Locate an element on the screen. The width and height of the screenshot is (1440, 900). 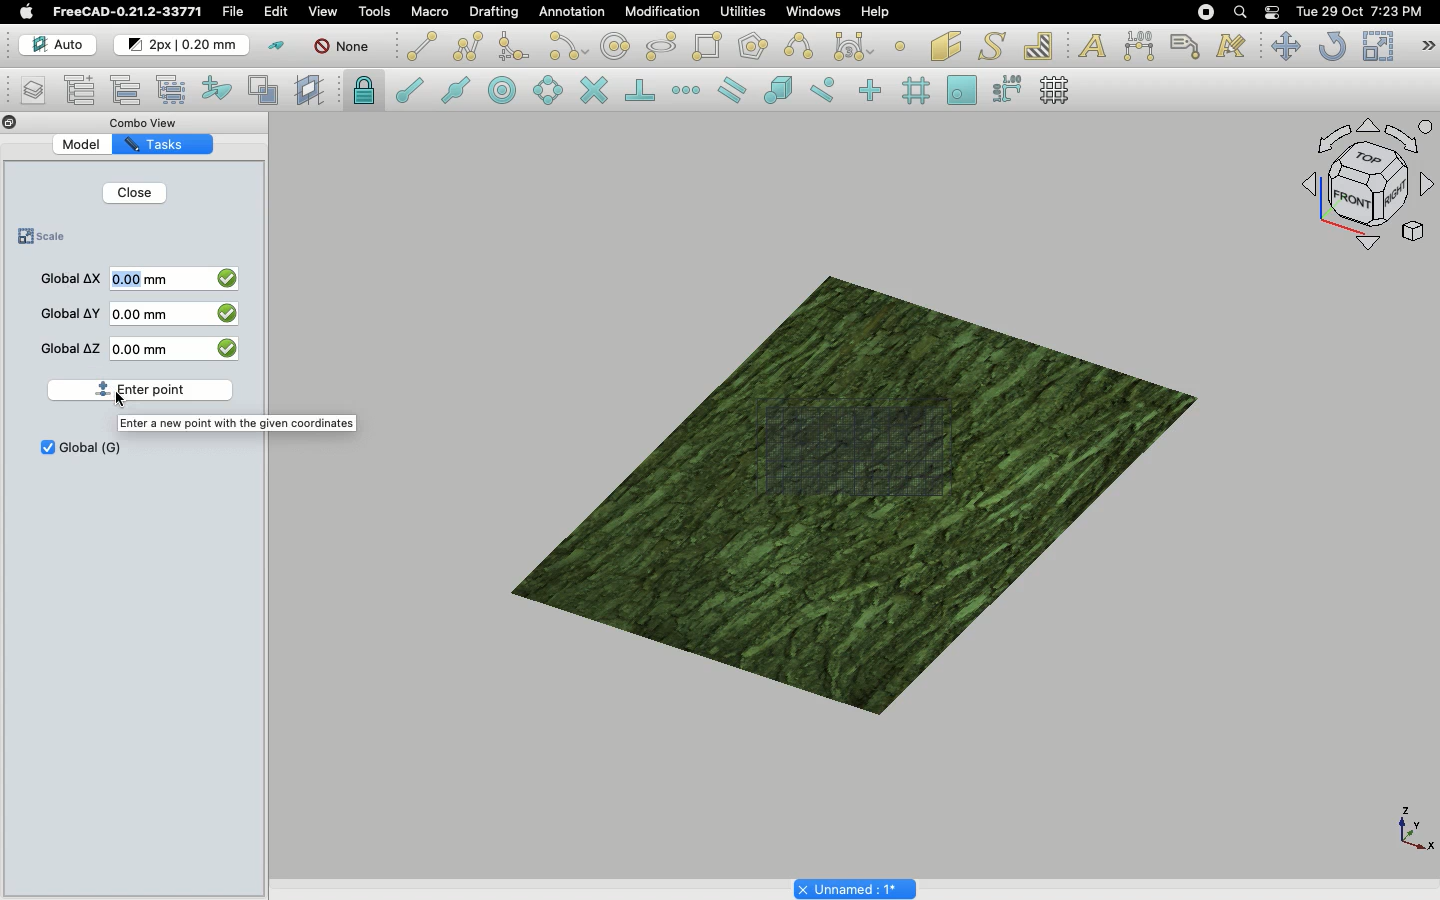
Polygon is located at coordinates (751, 47).